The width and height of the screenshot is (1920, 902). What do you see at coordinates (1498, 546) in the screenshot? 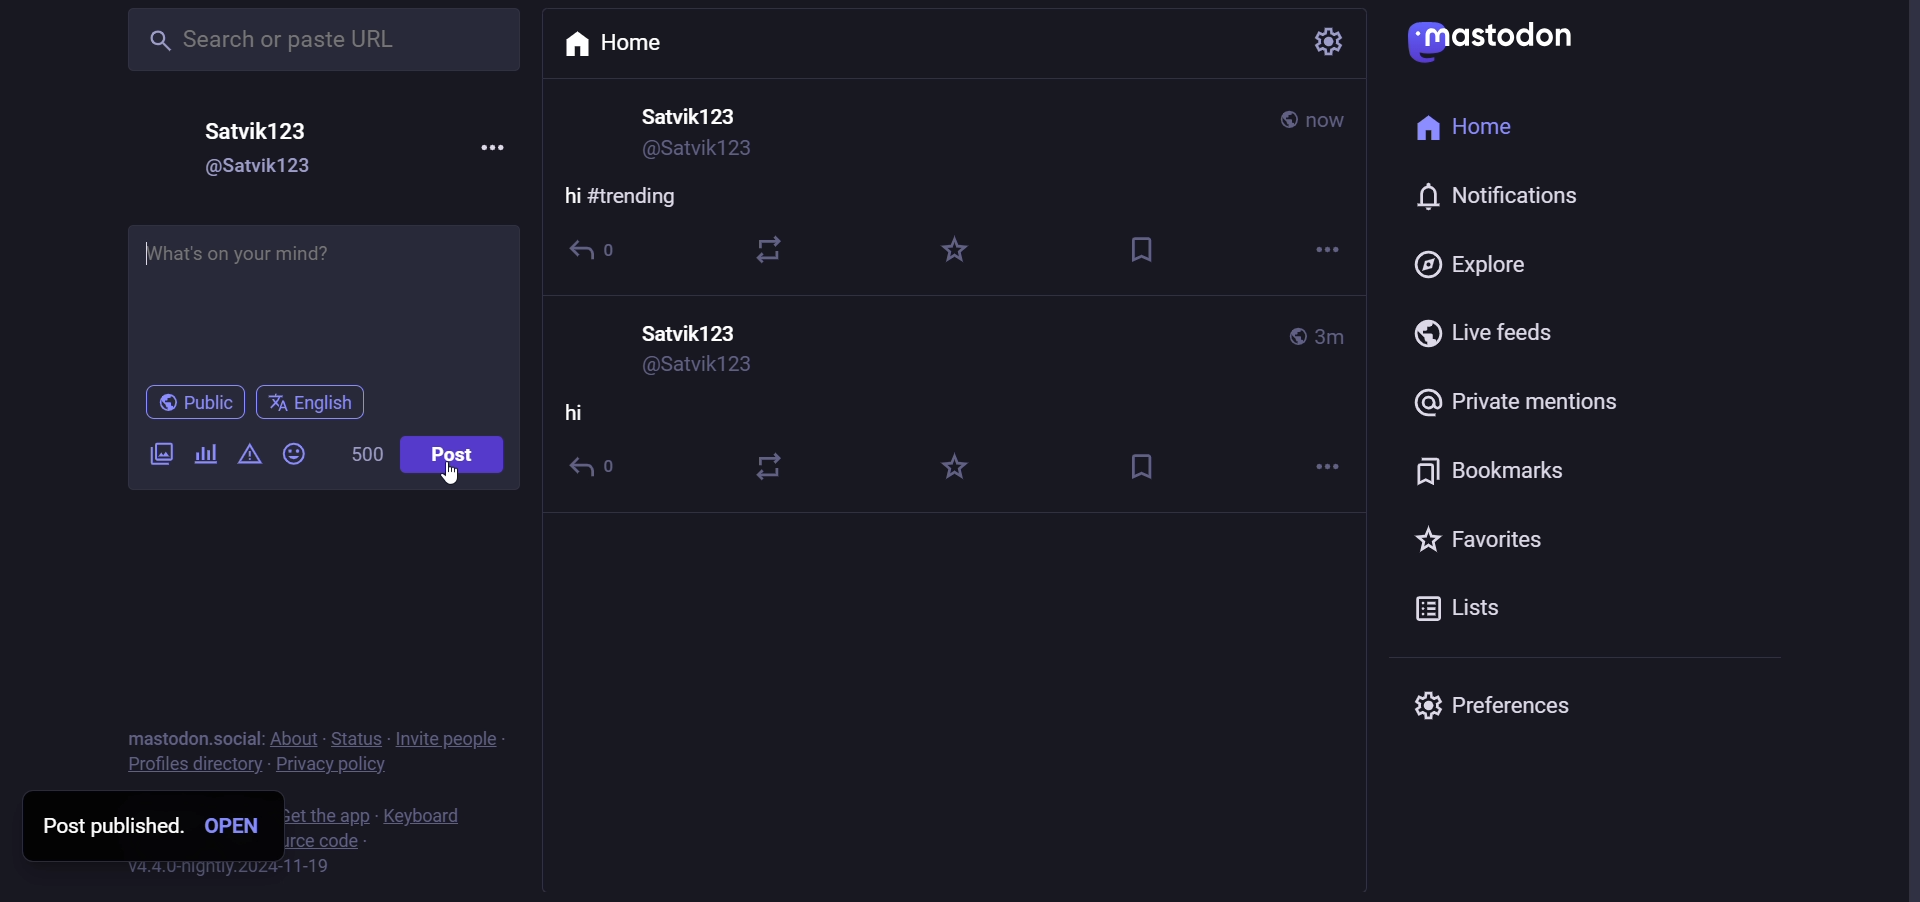
I see `favorite` at bounding box center [1498, 546].